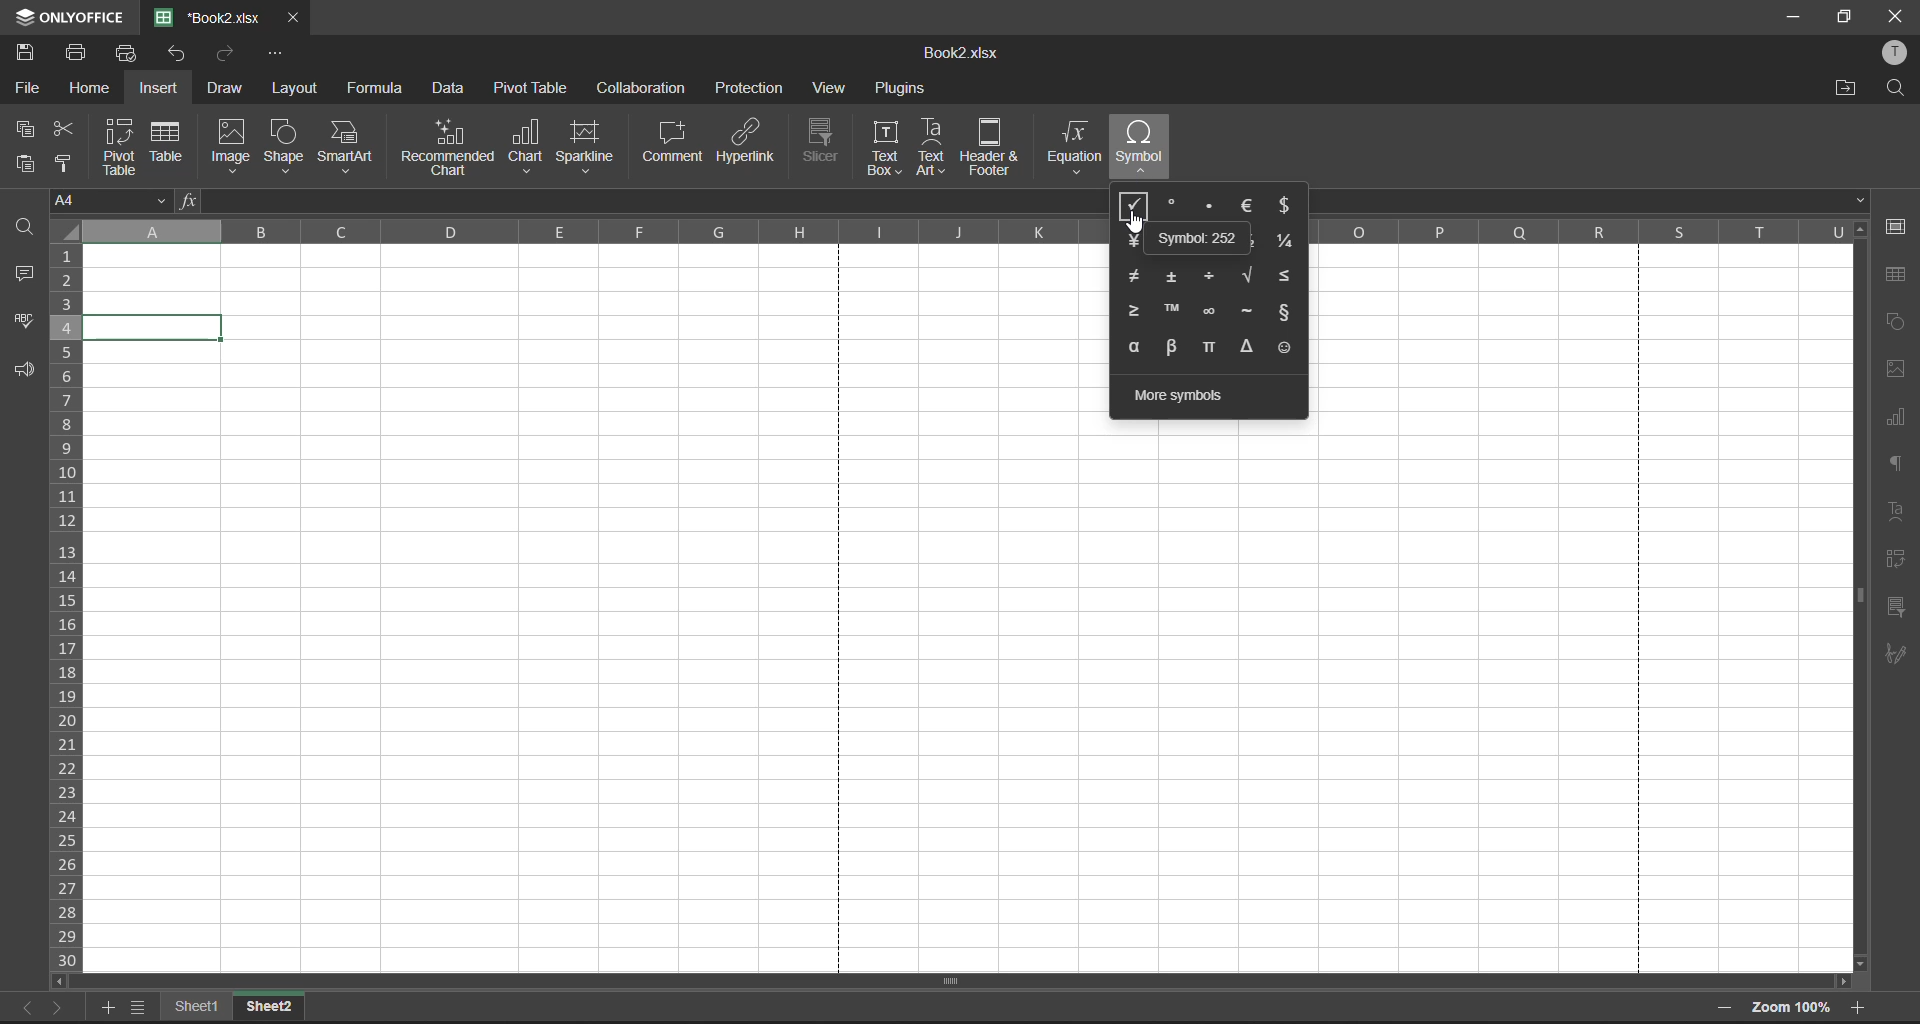 The width and height of the screenshot is (1920, 1024). I want to click on Book2.xlsx, so click(955, 53).